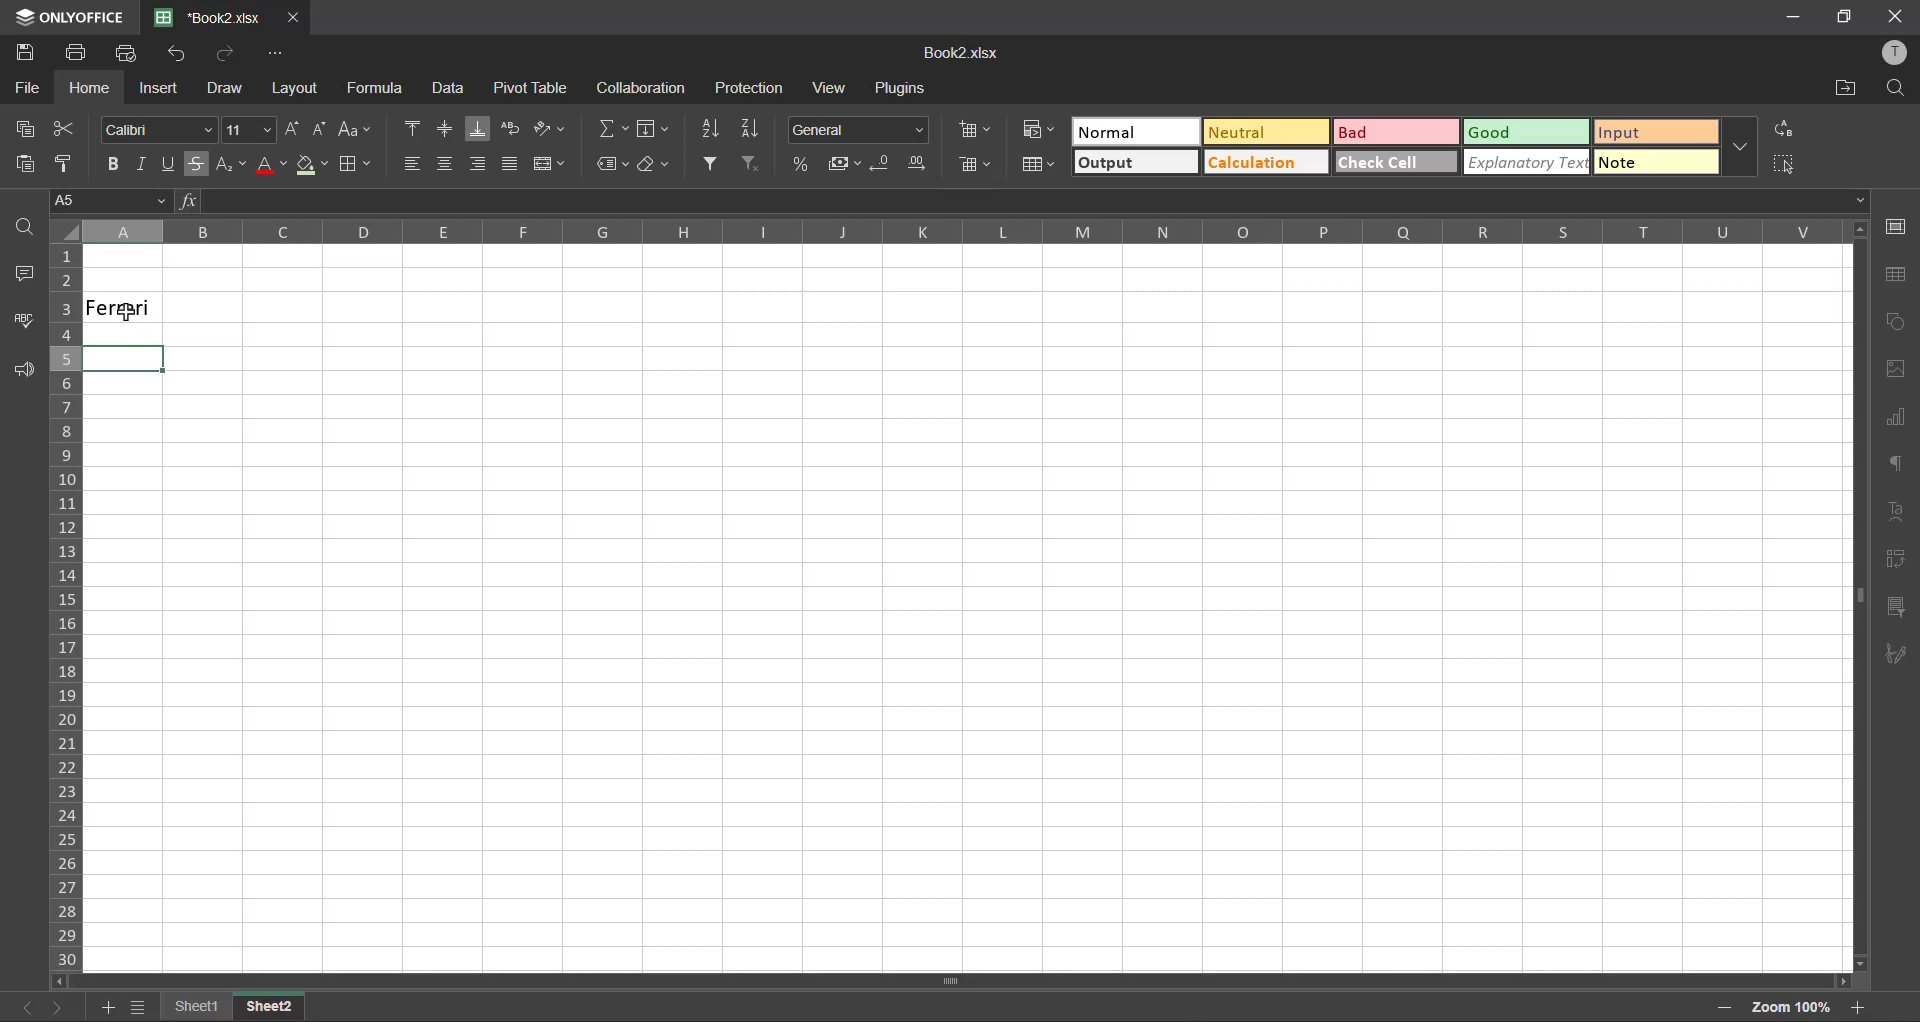 This screenshot has width=1920, height=1022. What do you see at coordinates (611, 126) in the screenshot?
I see `summation` at bounding box center [611, 126].